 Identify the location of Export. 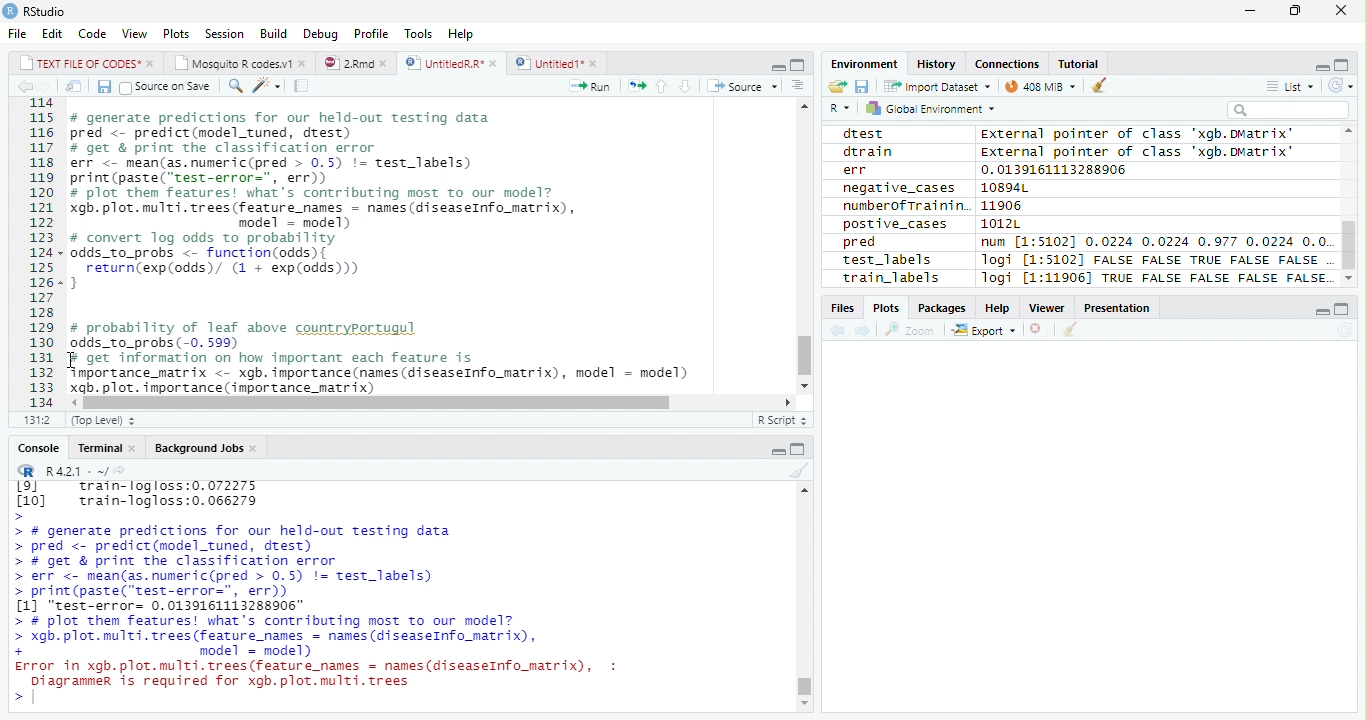
(984, 330).